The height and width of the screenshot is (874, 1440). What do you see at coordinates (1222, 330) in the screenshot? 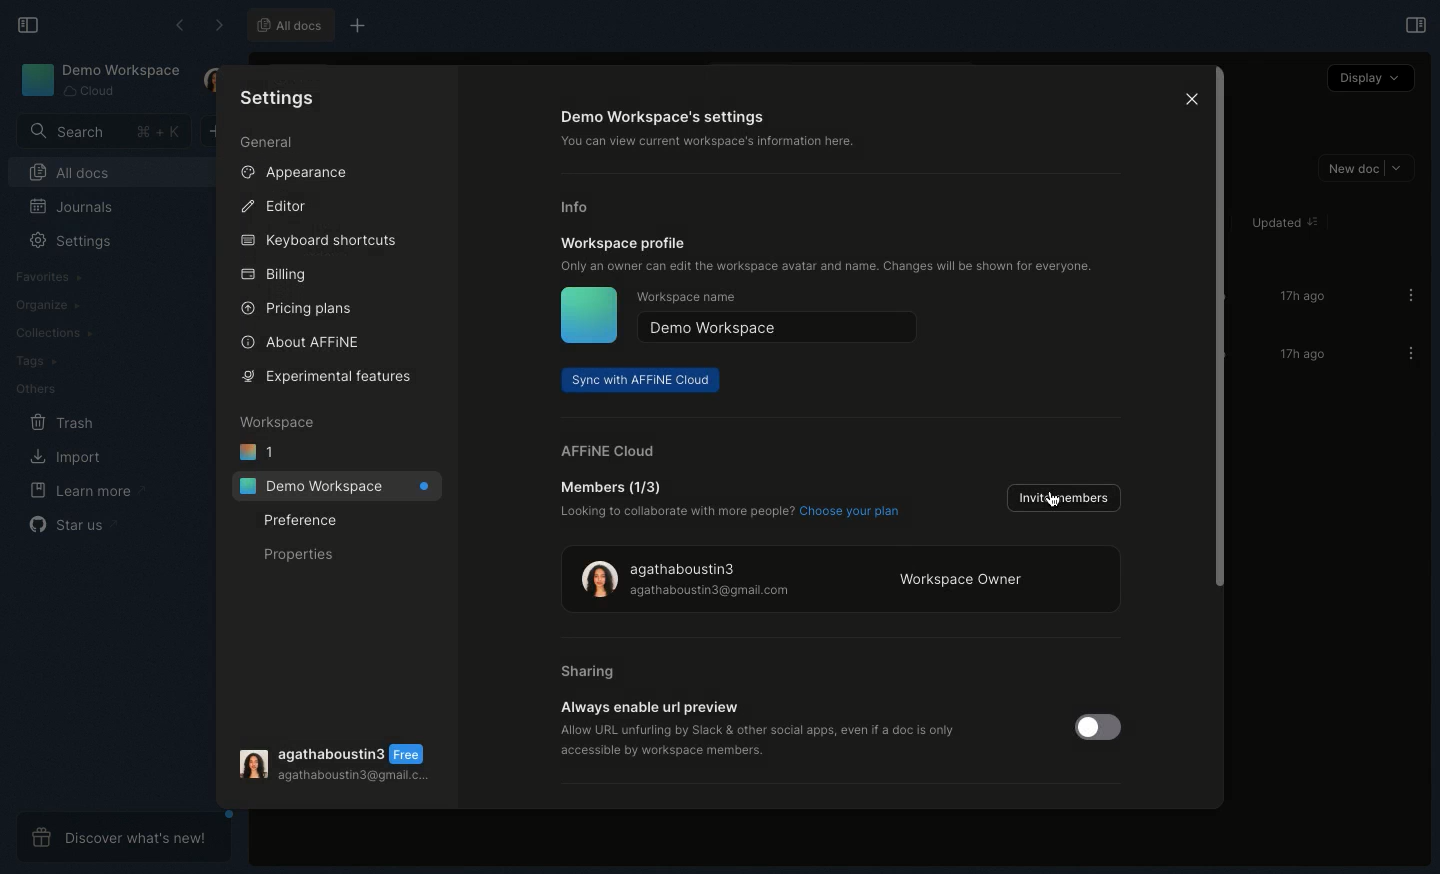
I see `Scroll bar` at bounding box center [1222, 330].